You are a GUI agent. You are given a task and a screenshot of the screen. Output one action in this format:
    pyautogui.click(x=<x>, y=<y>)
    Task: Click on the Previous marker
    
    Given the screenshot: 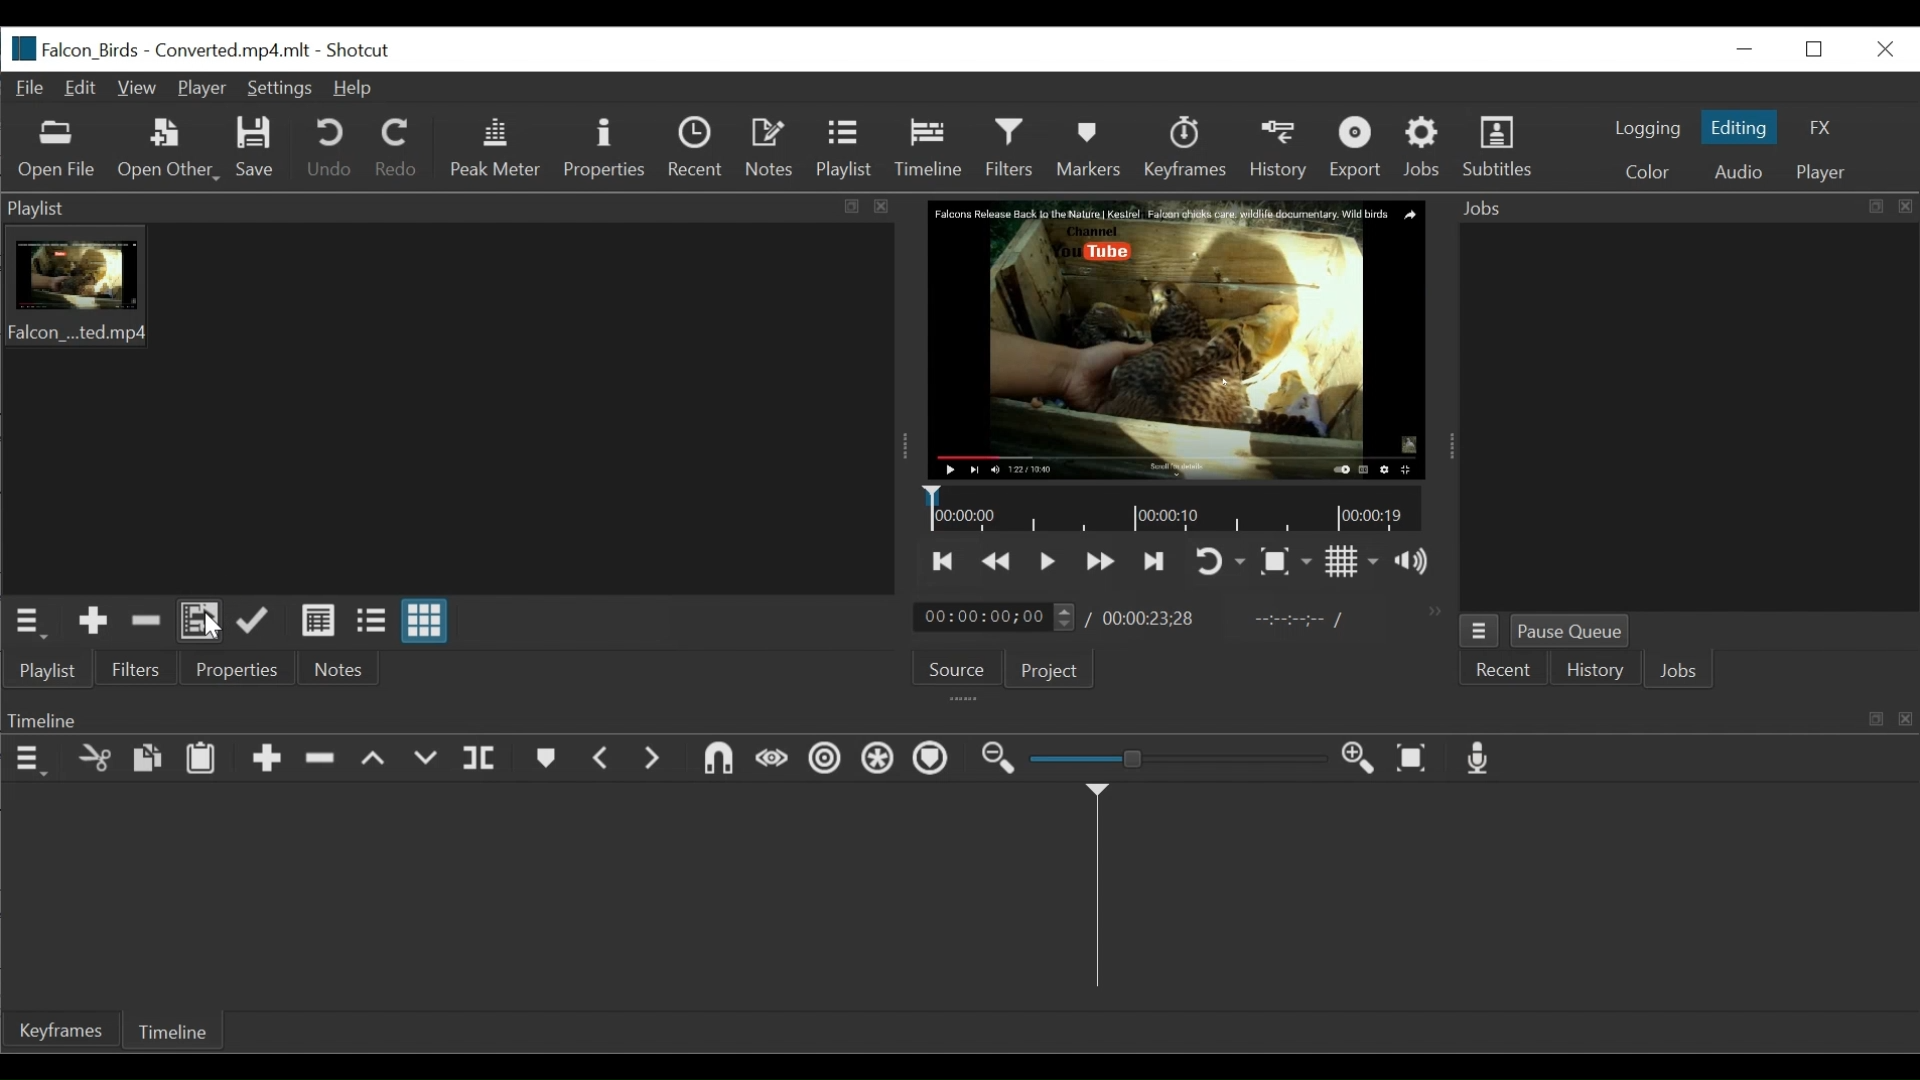 What is the action you would take?
    pyautogui.click(x=603, y=758)
    